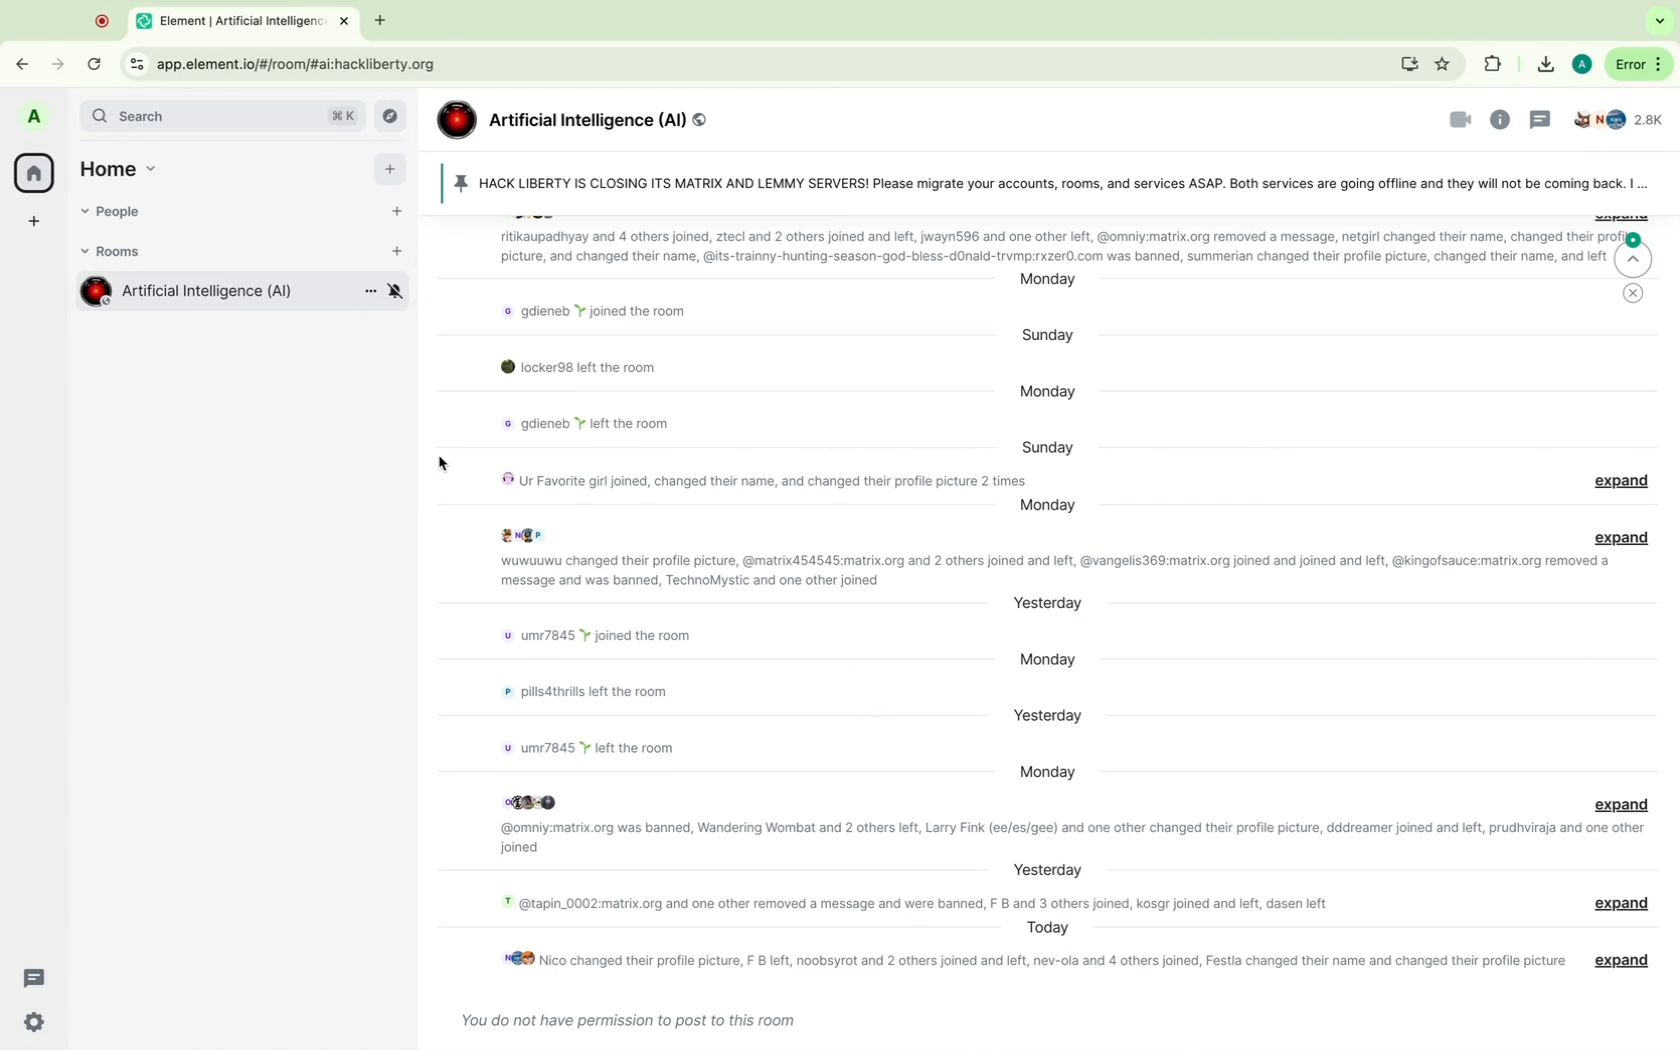 The width and height of the screenshot is (1680, 1050). What do you see at coordinates (36, 116) in the screenshot?
I see `profile` at bounding box center [36, 116].